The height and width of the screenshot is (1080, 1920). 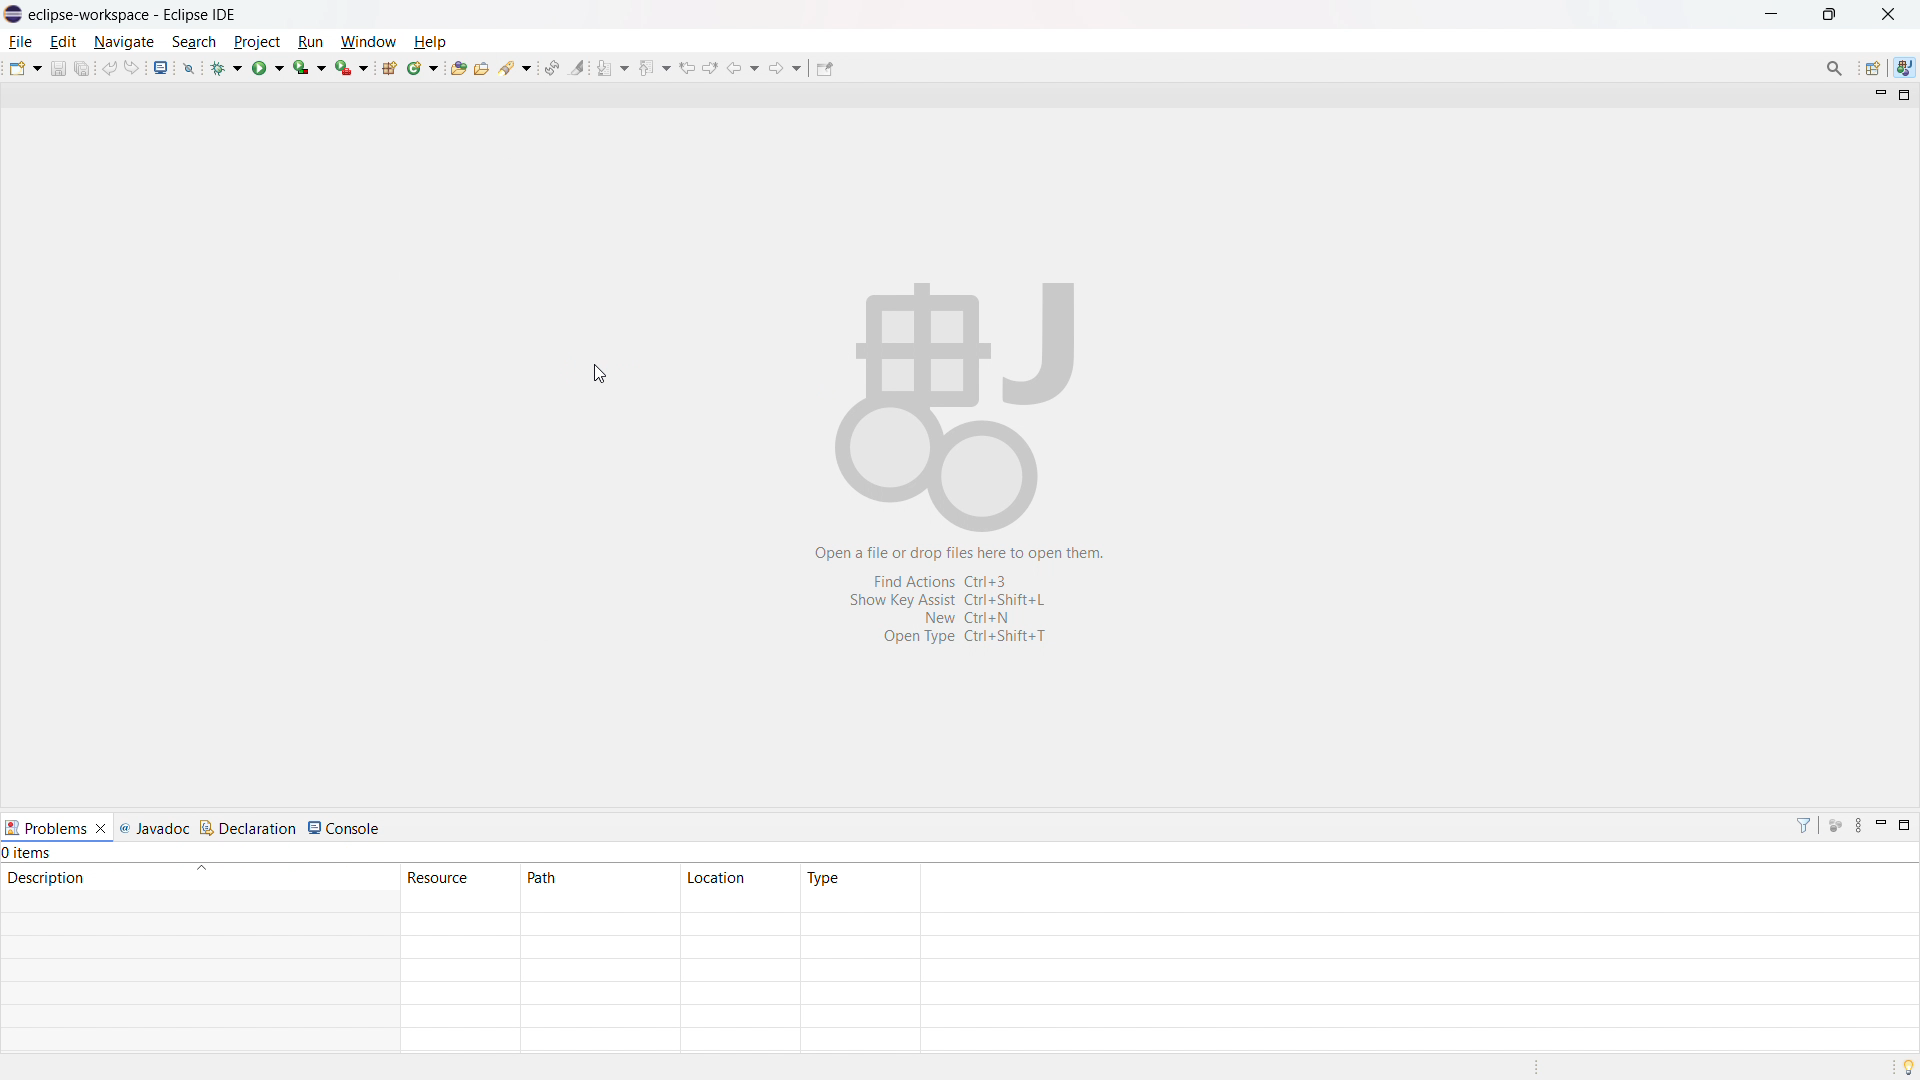 I want to click on logo, so click(x=13, y=14).